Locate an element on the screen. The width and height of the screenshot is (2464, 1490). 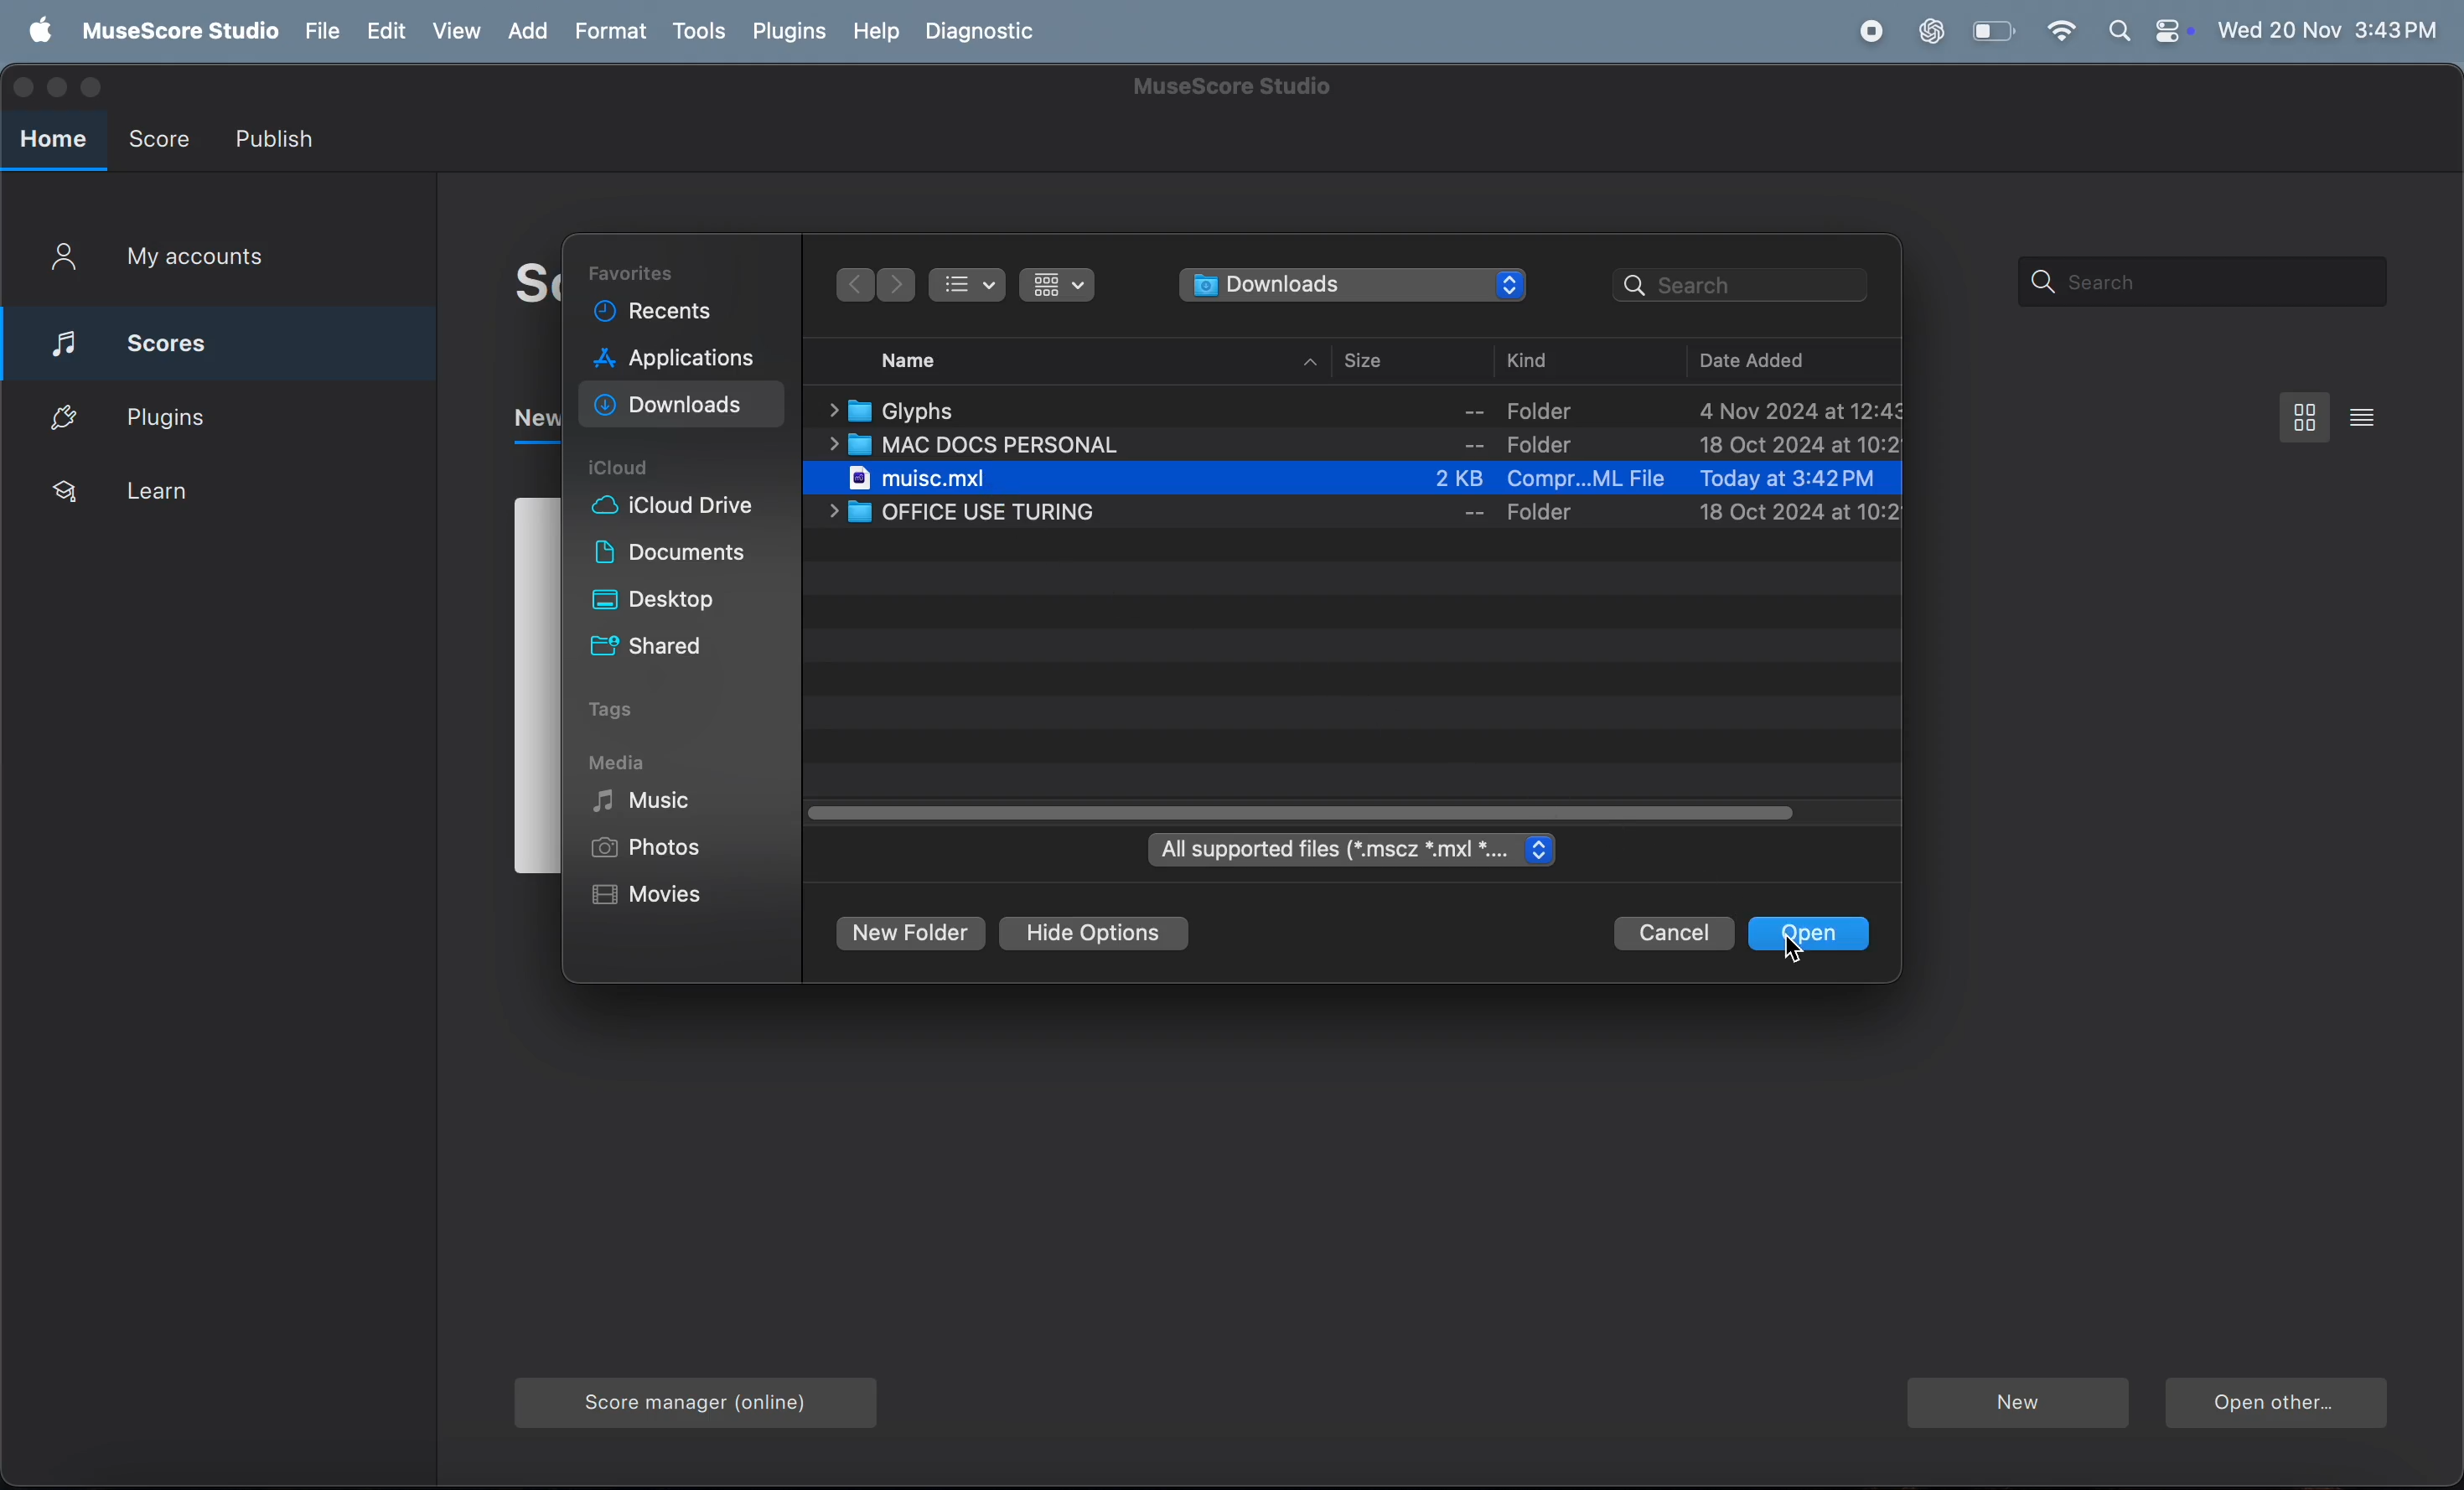
ip is located at coordinates (1313, 362).